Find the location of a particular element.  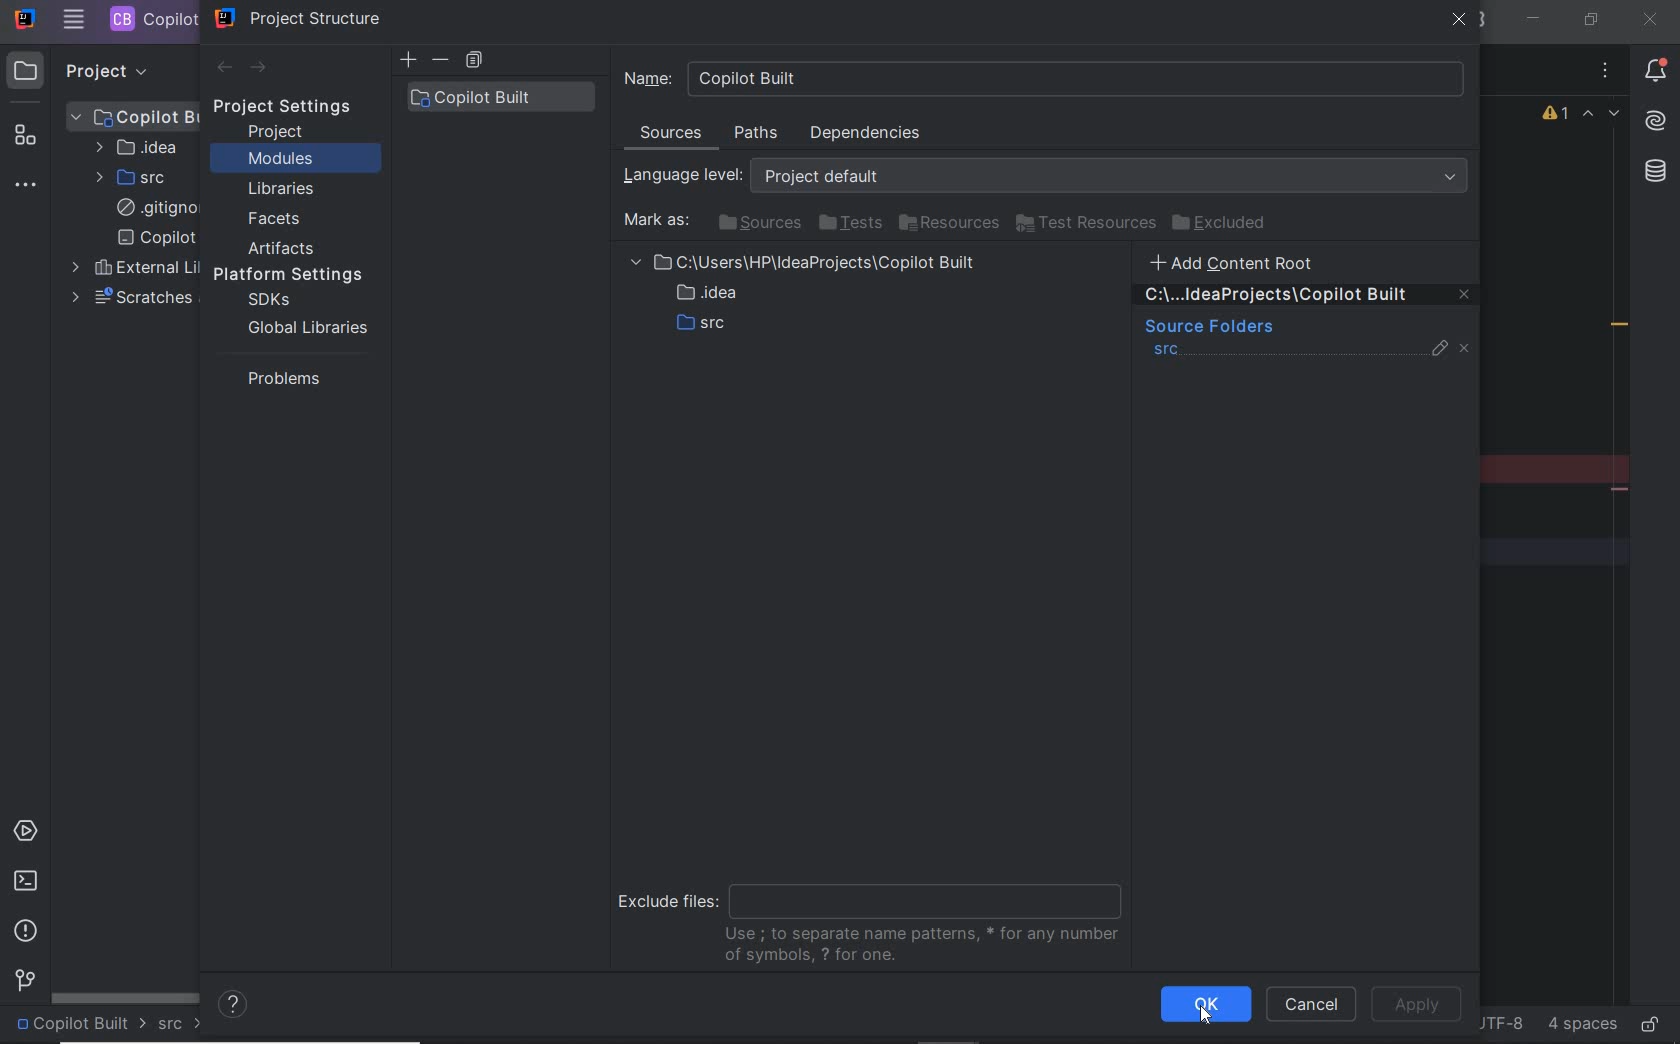

IDEA is located at coordinates (135, 147).